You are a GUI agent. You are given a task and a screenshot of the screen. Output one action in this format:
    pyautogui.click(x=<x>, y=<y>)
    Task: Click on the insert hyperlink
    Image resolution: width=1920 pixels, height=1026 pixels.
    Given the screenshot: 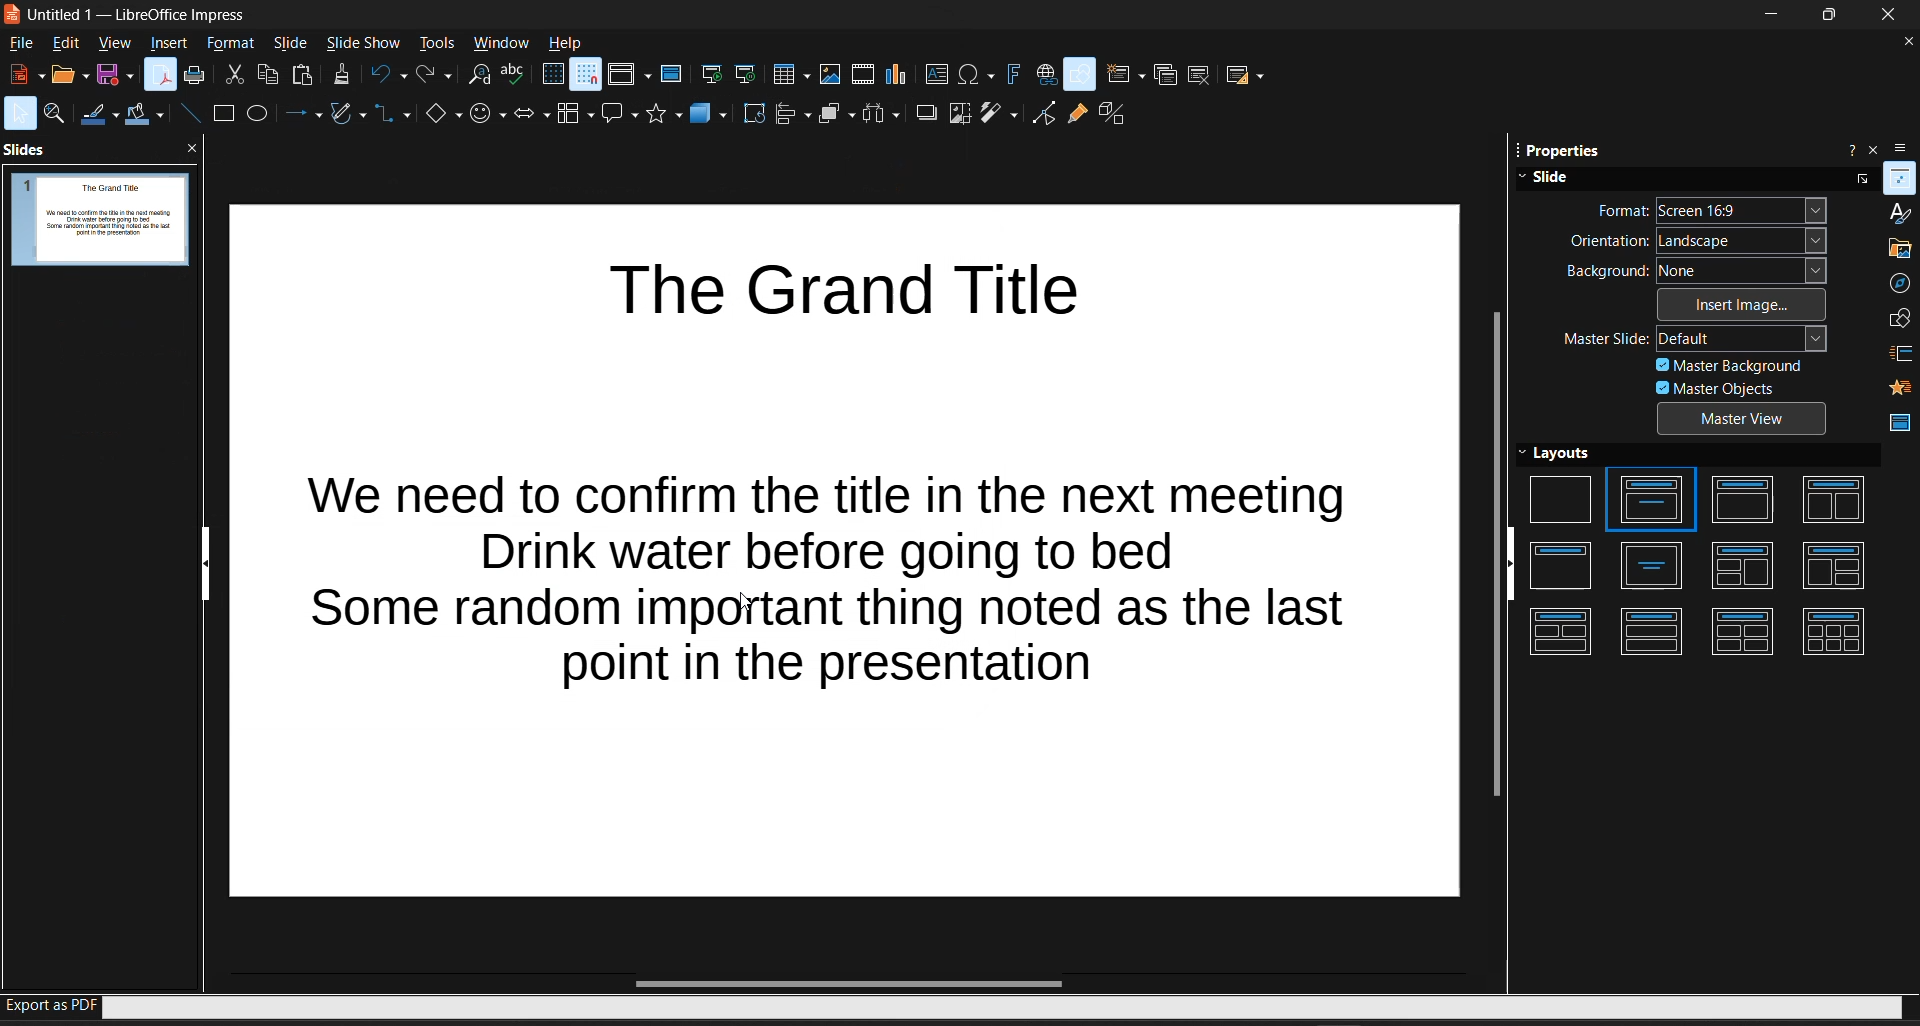 What is the action you would take?
    pyautogui.click(x=1043, y=70)
    